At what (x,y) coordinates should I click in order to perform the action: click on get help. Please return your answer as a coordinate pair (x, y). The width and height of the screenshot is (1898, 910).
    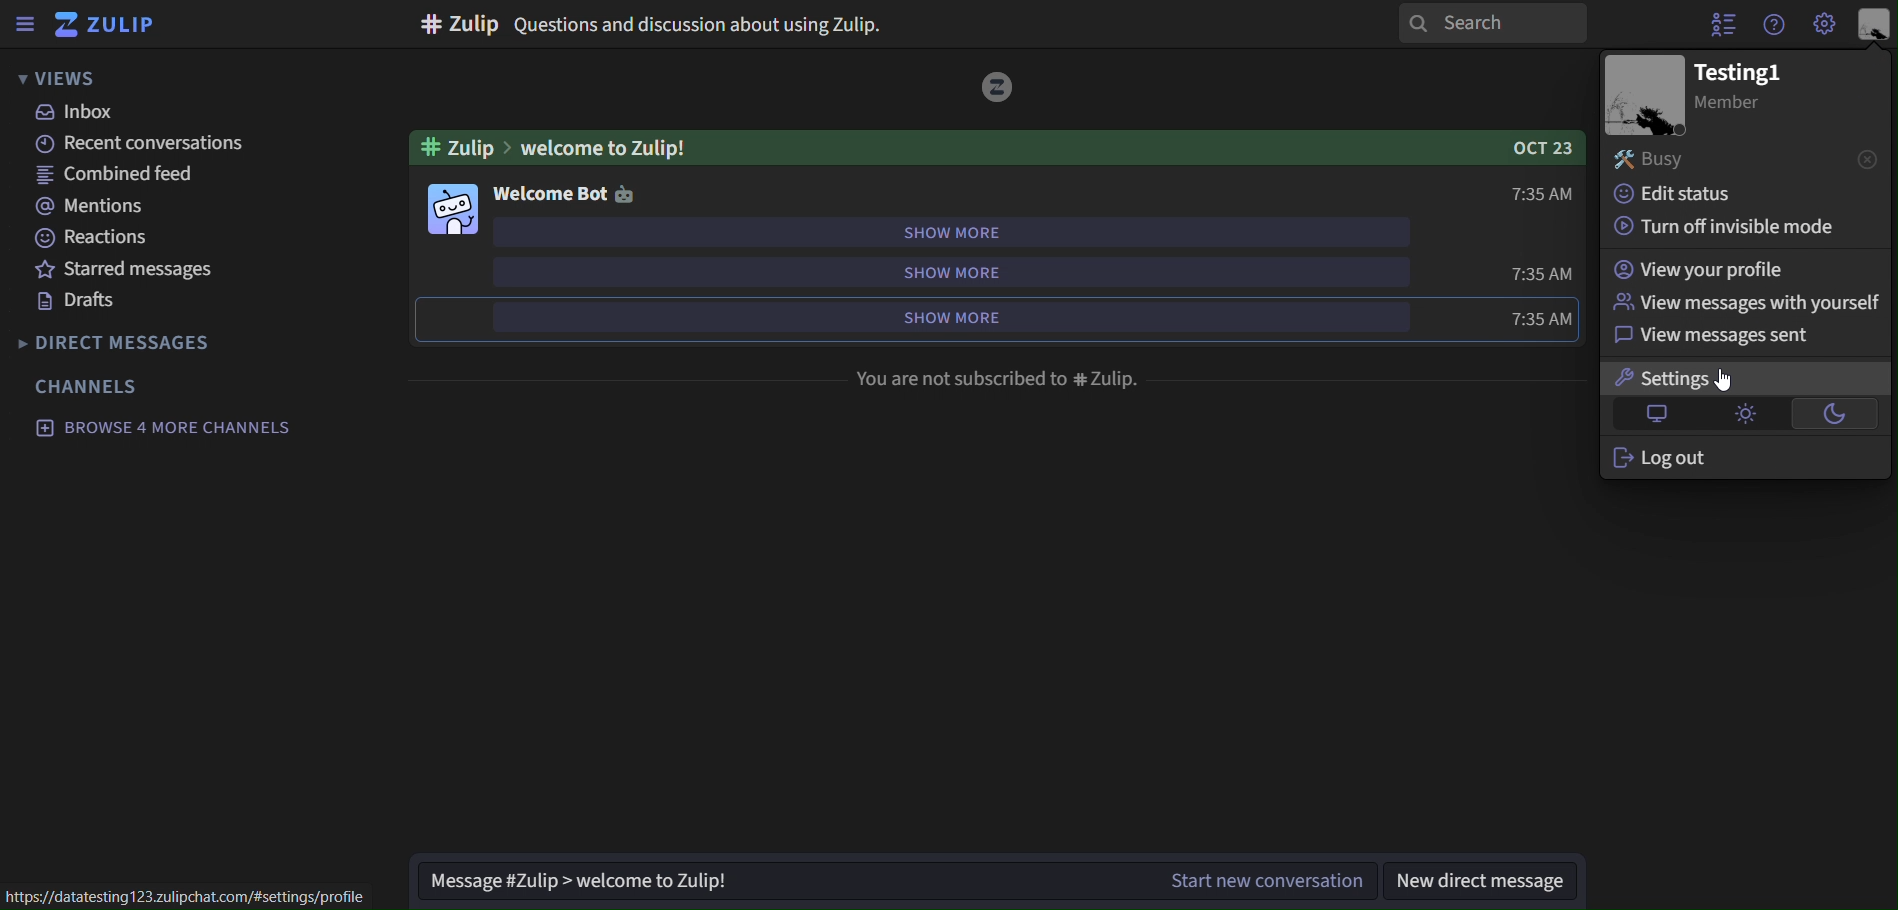
    Looking at the image, I should click on (1778, 24).